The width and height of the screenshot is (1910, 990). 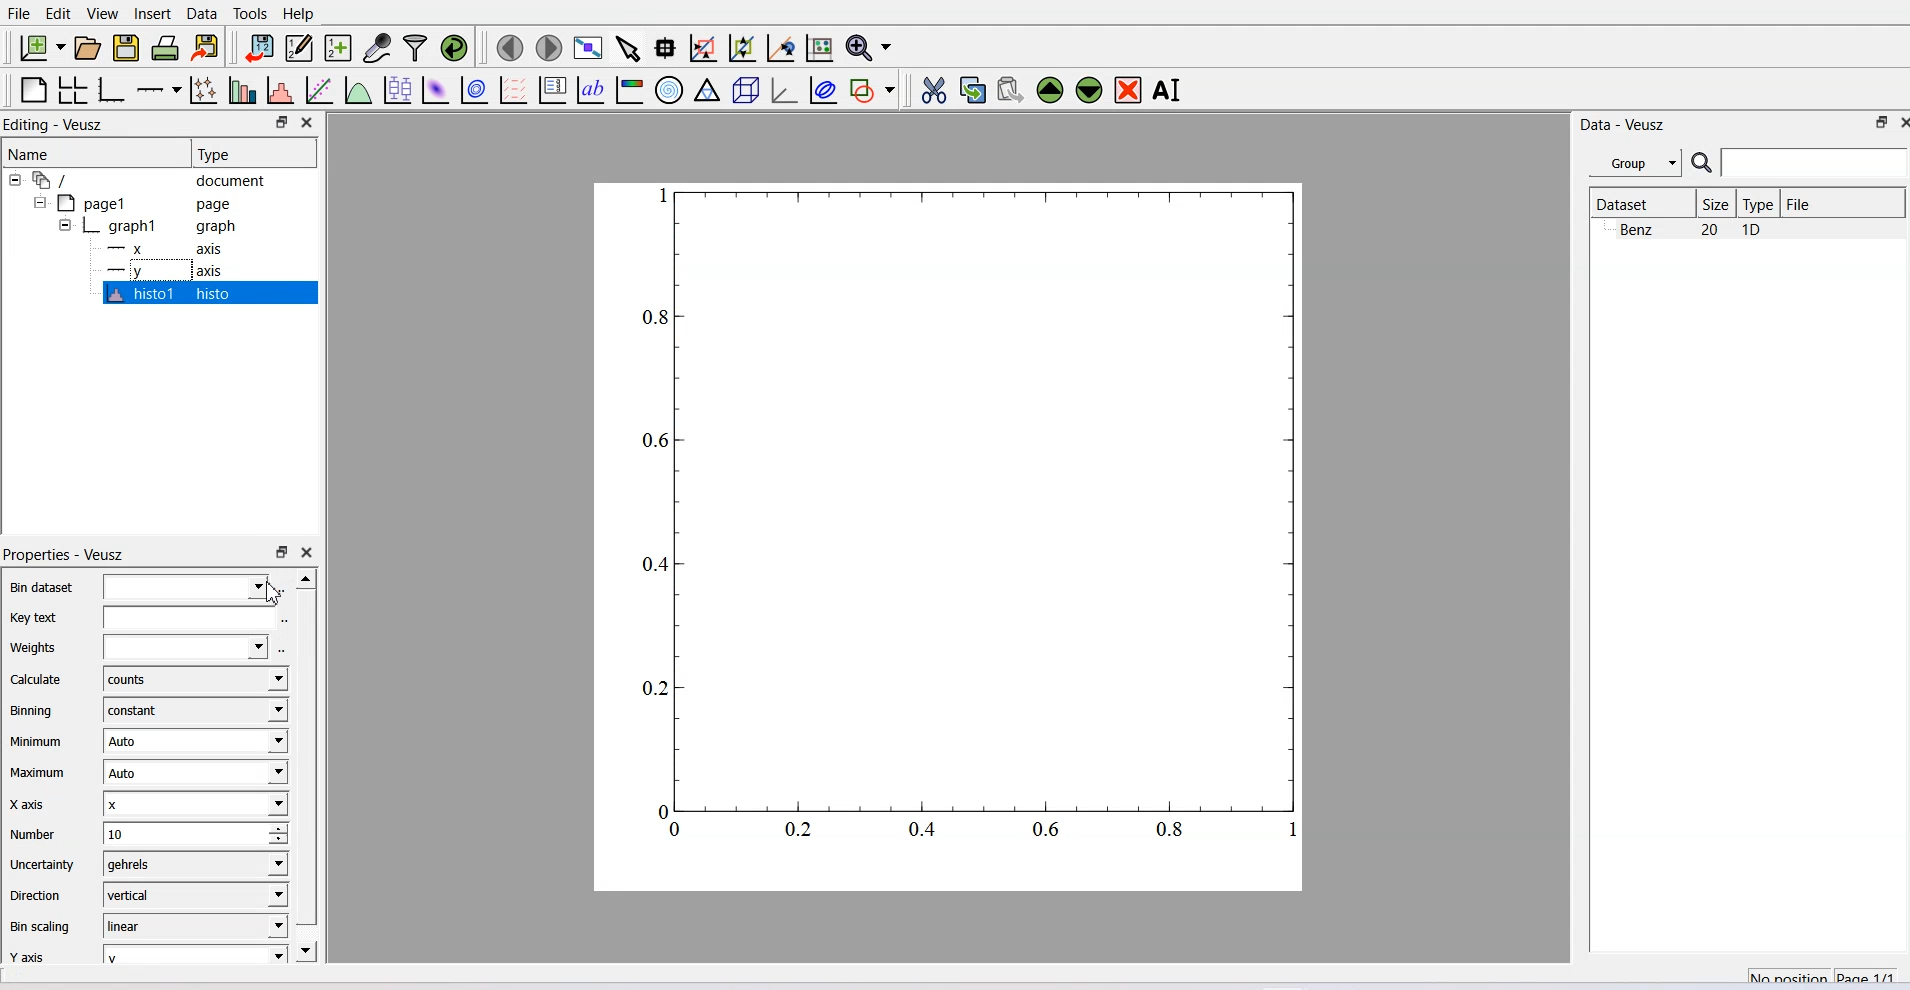 I want to click on Close, so click(x=308, y=553).